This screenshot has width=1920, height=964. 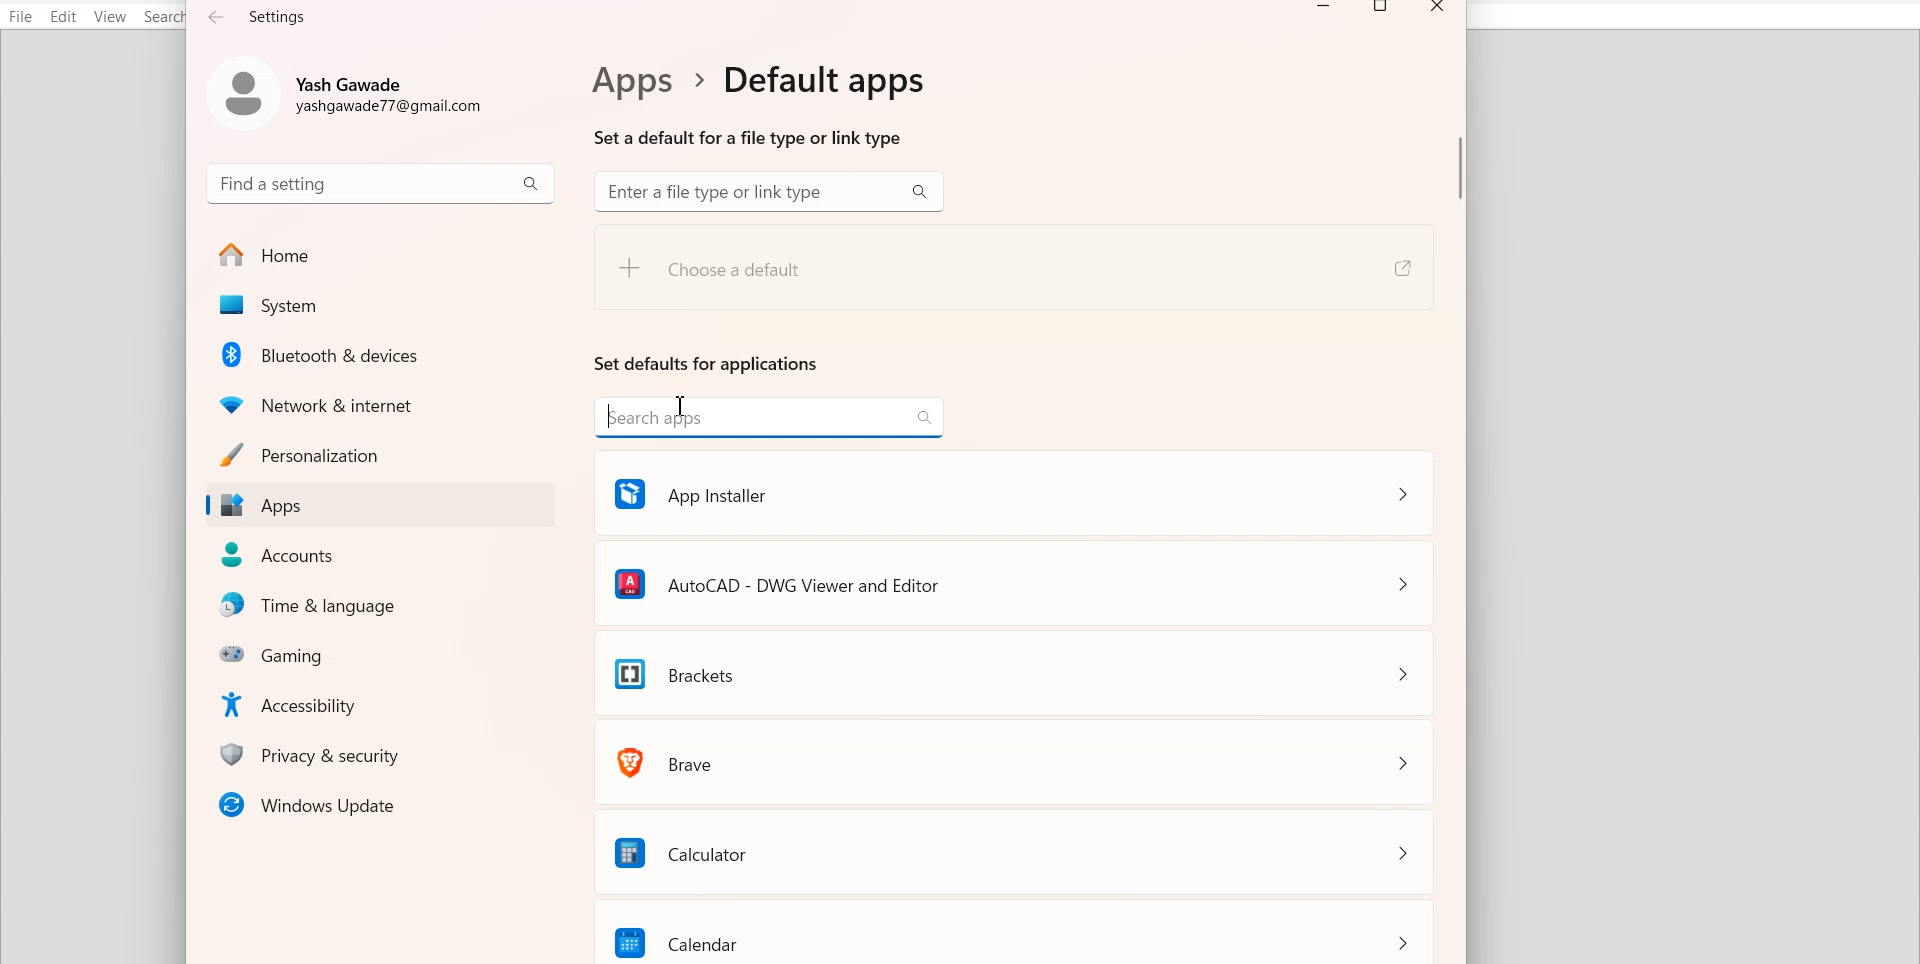 What do you see at coordinates (382, 555) in the screenshot?
I see `Accounts` at bounding box center [382, 555].